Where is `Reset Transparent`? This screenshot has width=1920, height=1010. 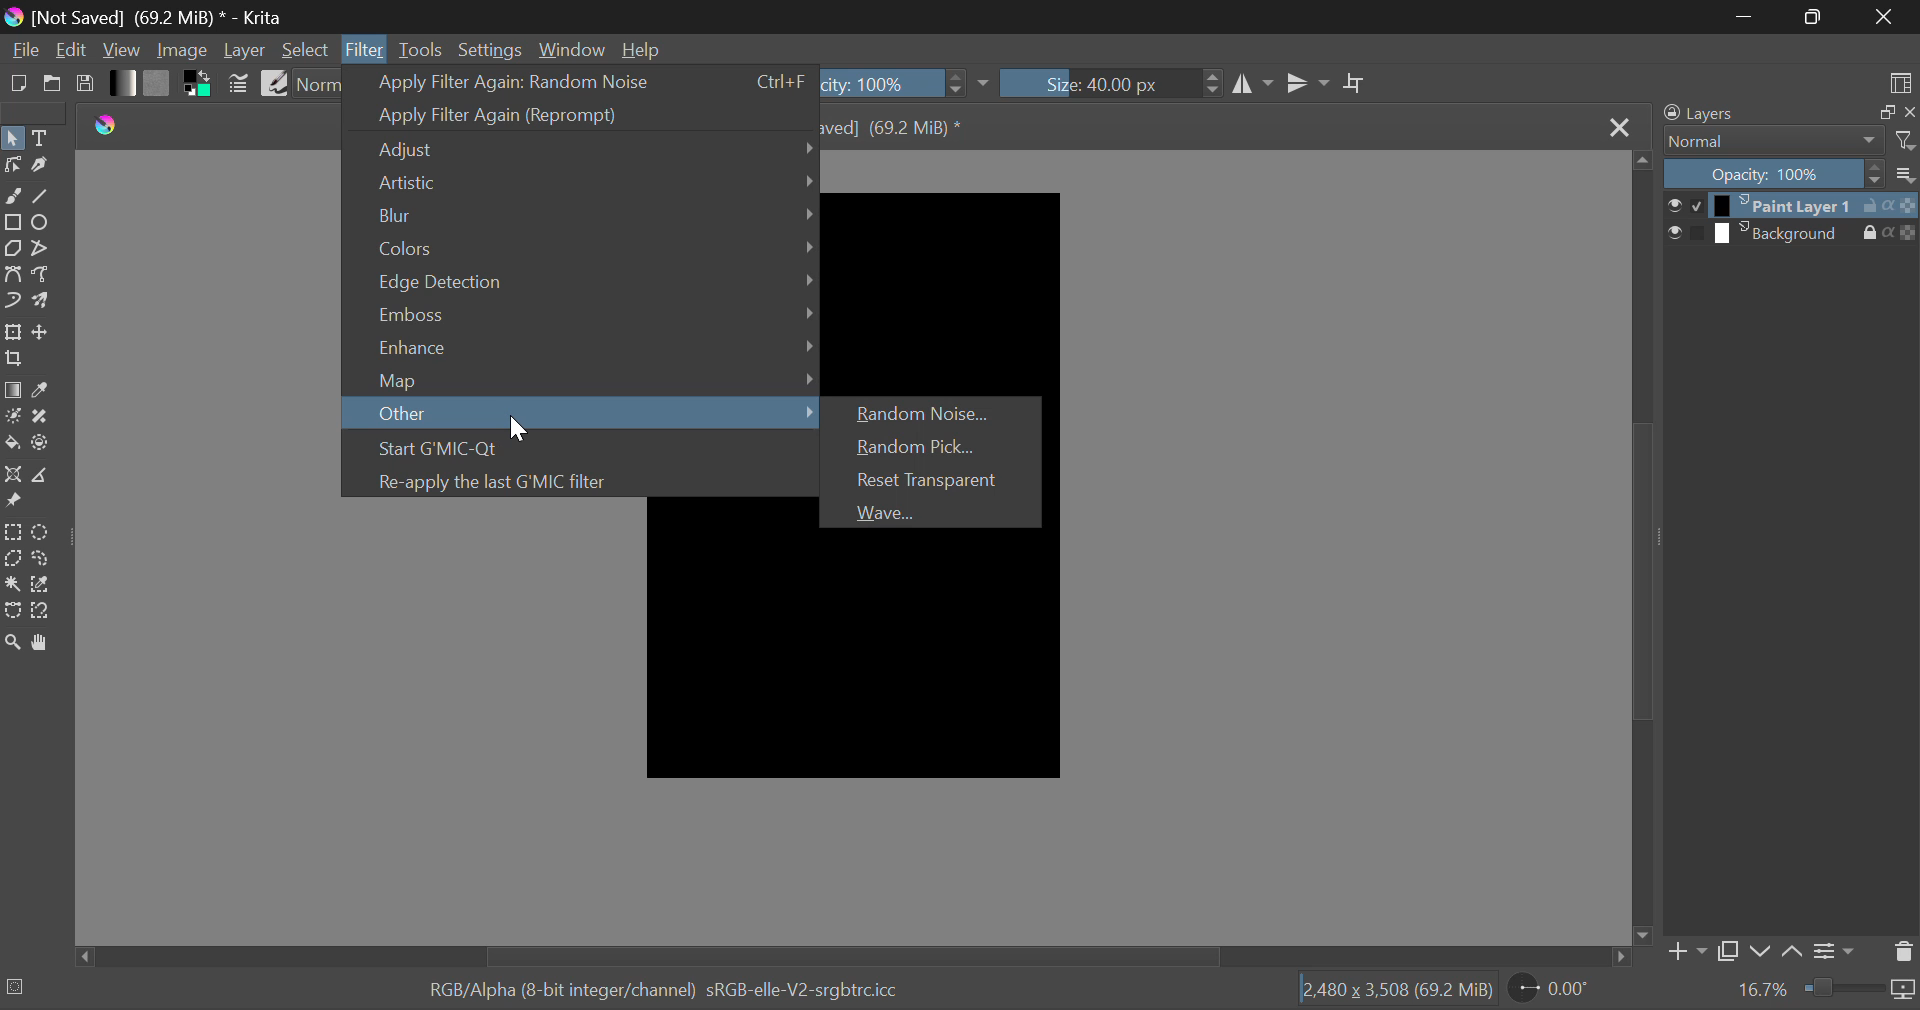
Reset Transparent is located at coordinates (929, 480).